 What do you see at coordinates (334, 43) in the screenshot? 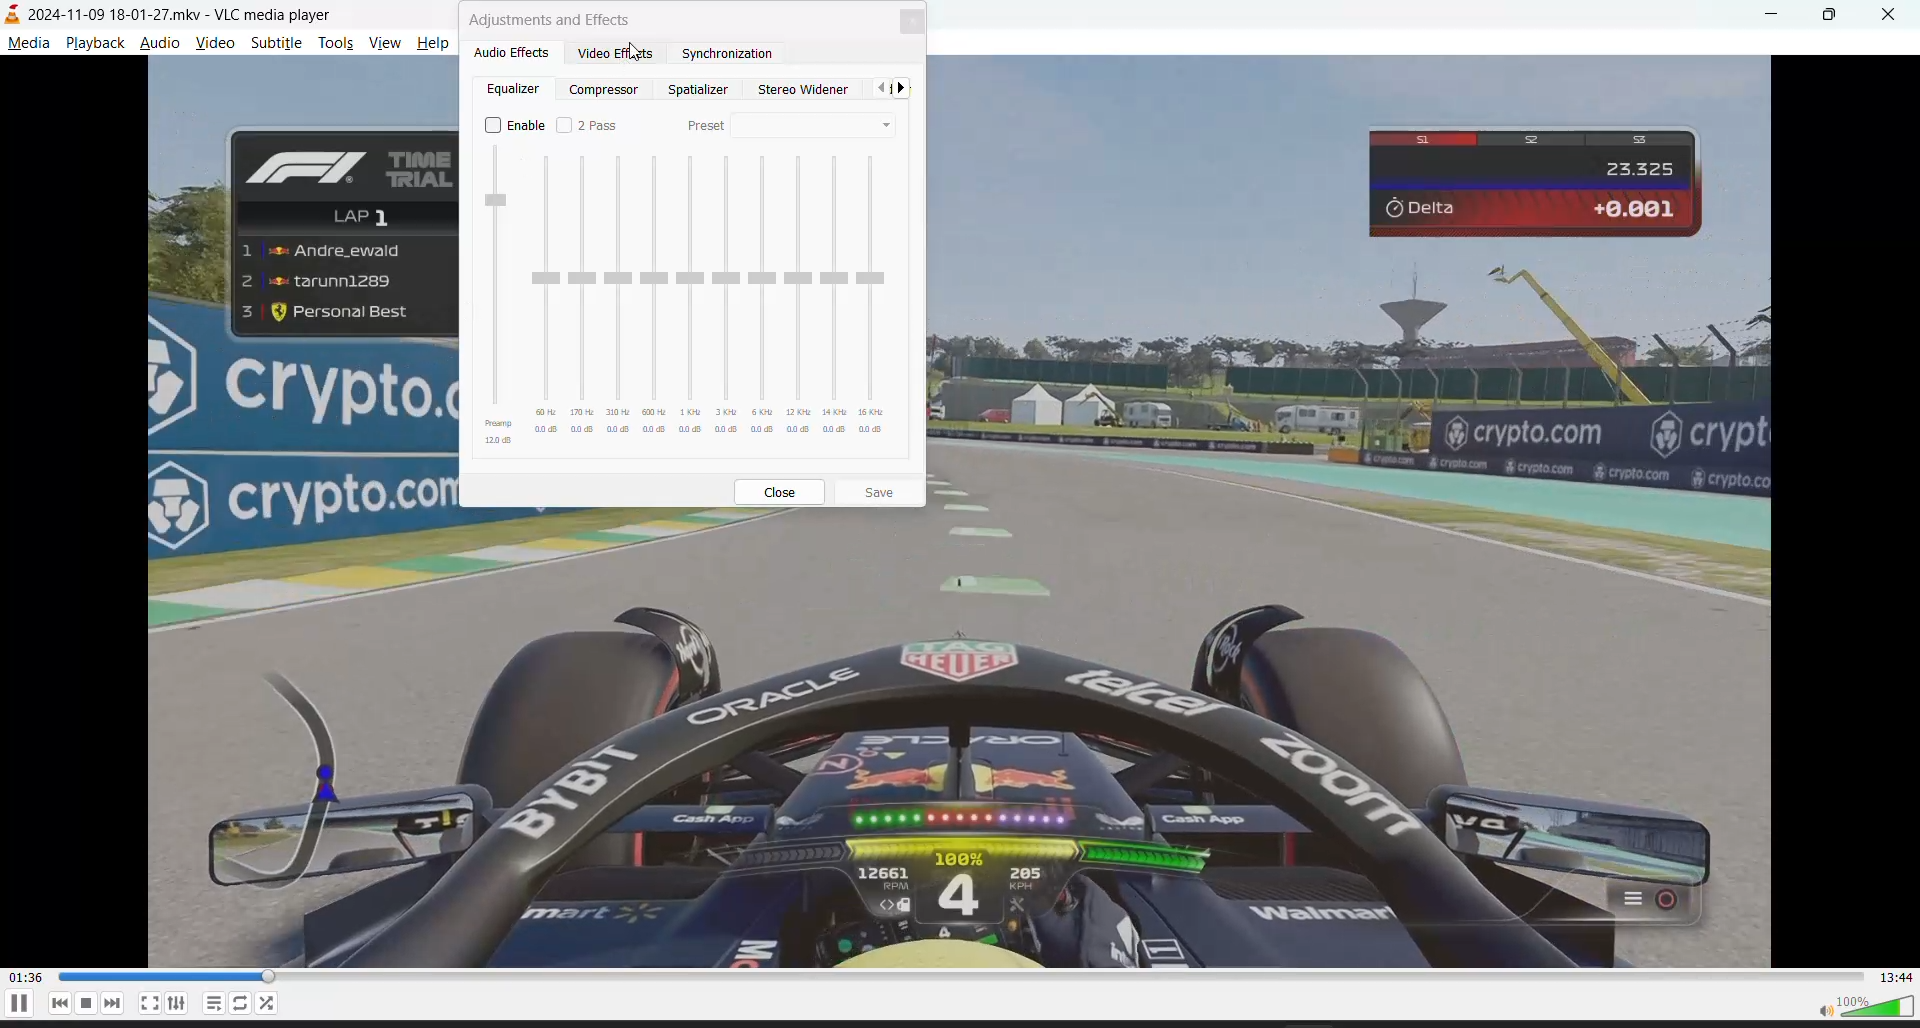
I see `tools` at bounding box center [334, 43].